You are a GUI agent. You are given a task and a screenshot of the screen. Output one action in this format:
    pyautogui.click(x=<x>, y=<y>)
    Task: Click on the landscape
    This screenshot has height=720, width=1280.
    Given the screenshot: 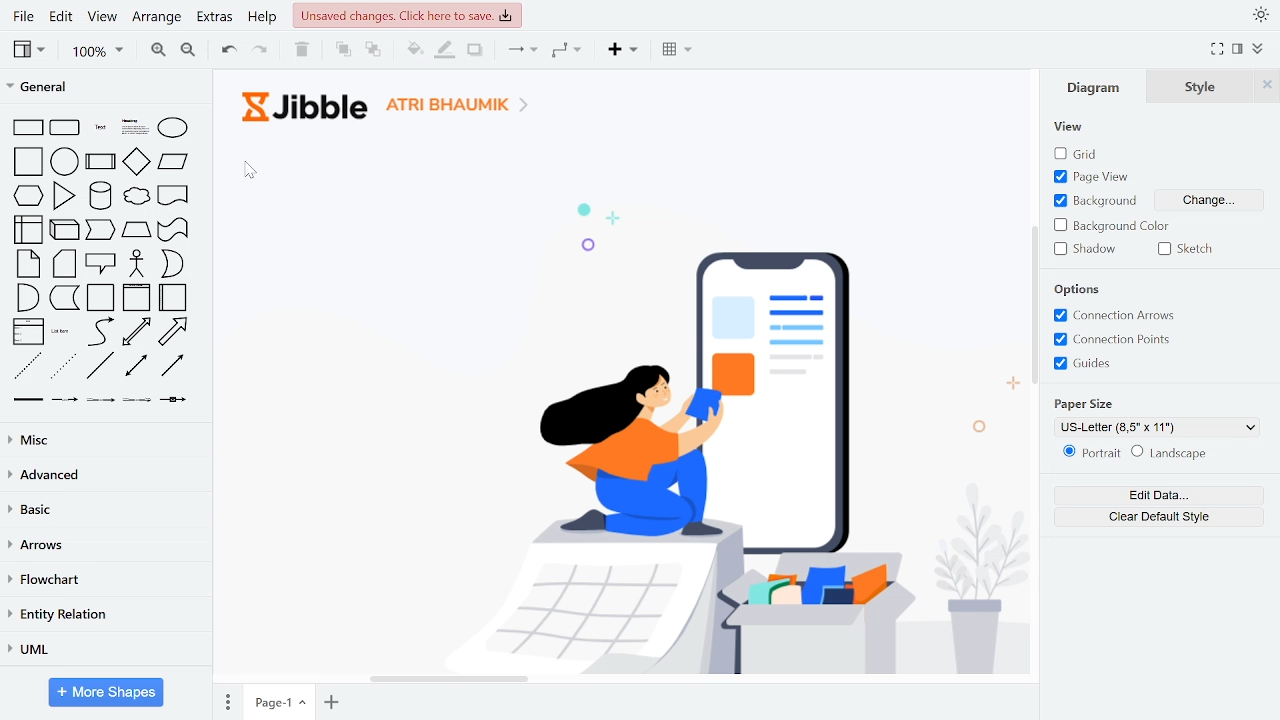 What is the action you would take?
    pyautogui.click(x=1171, y=453)
    